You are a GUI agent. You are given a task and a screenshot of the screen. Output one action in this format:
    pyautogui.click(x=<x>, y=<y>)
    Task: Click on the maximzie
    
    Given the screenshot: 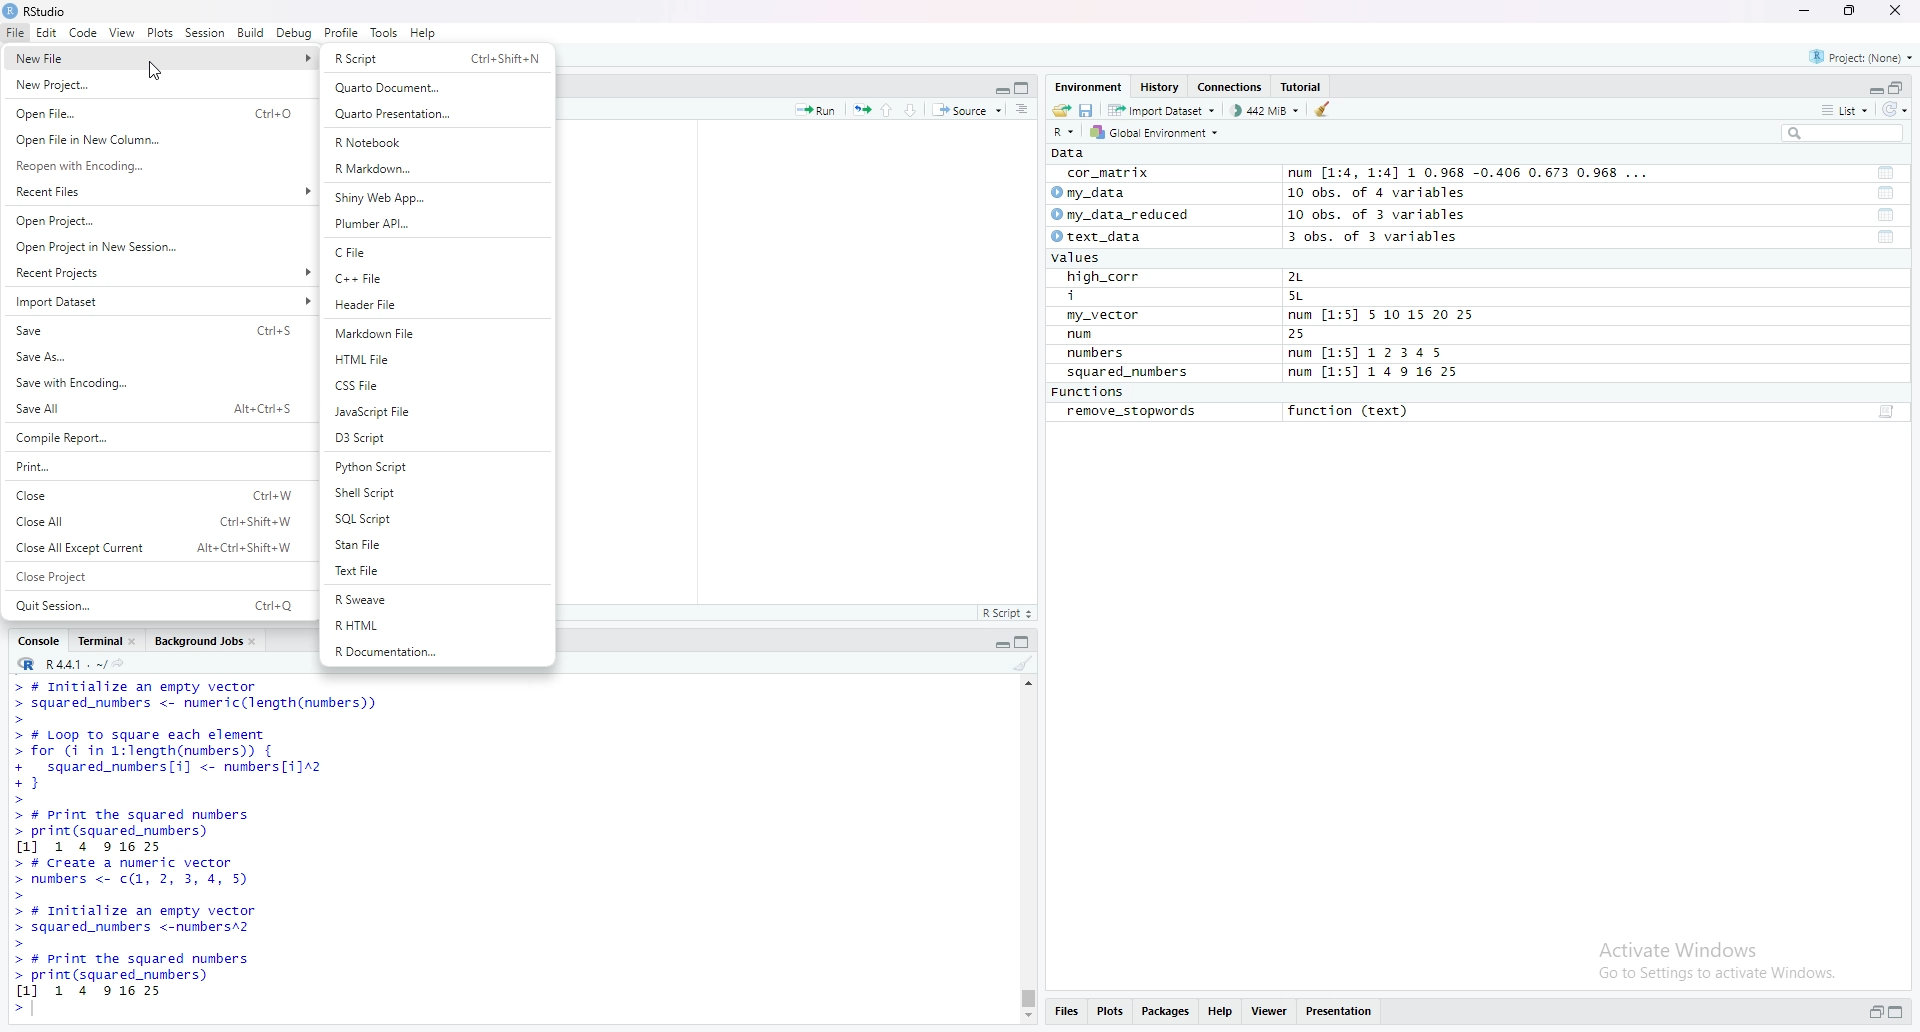 What is the action you would take?
    pyautogui.click(x=1901, y=85)
    